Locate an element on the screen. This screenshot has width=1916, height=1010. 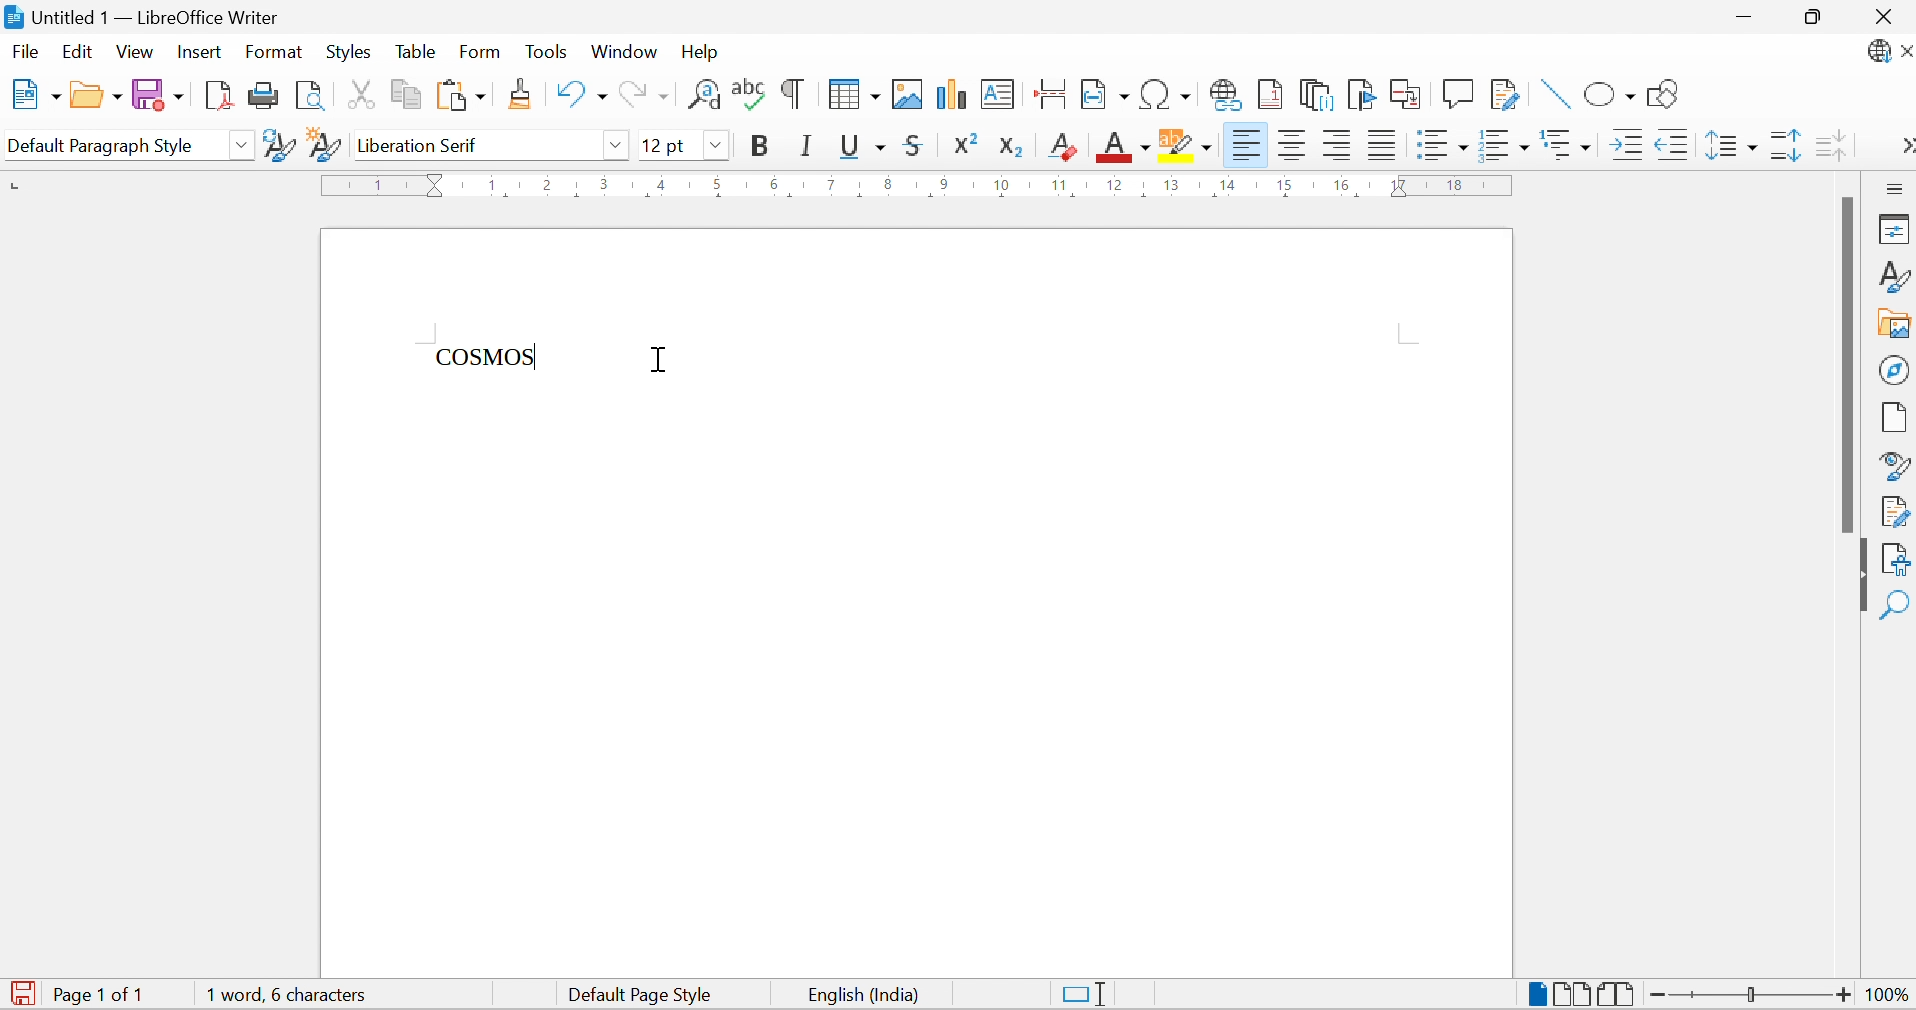
Accessibility Check is located at coordinates (1897, 557).